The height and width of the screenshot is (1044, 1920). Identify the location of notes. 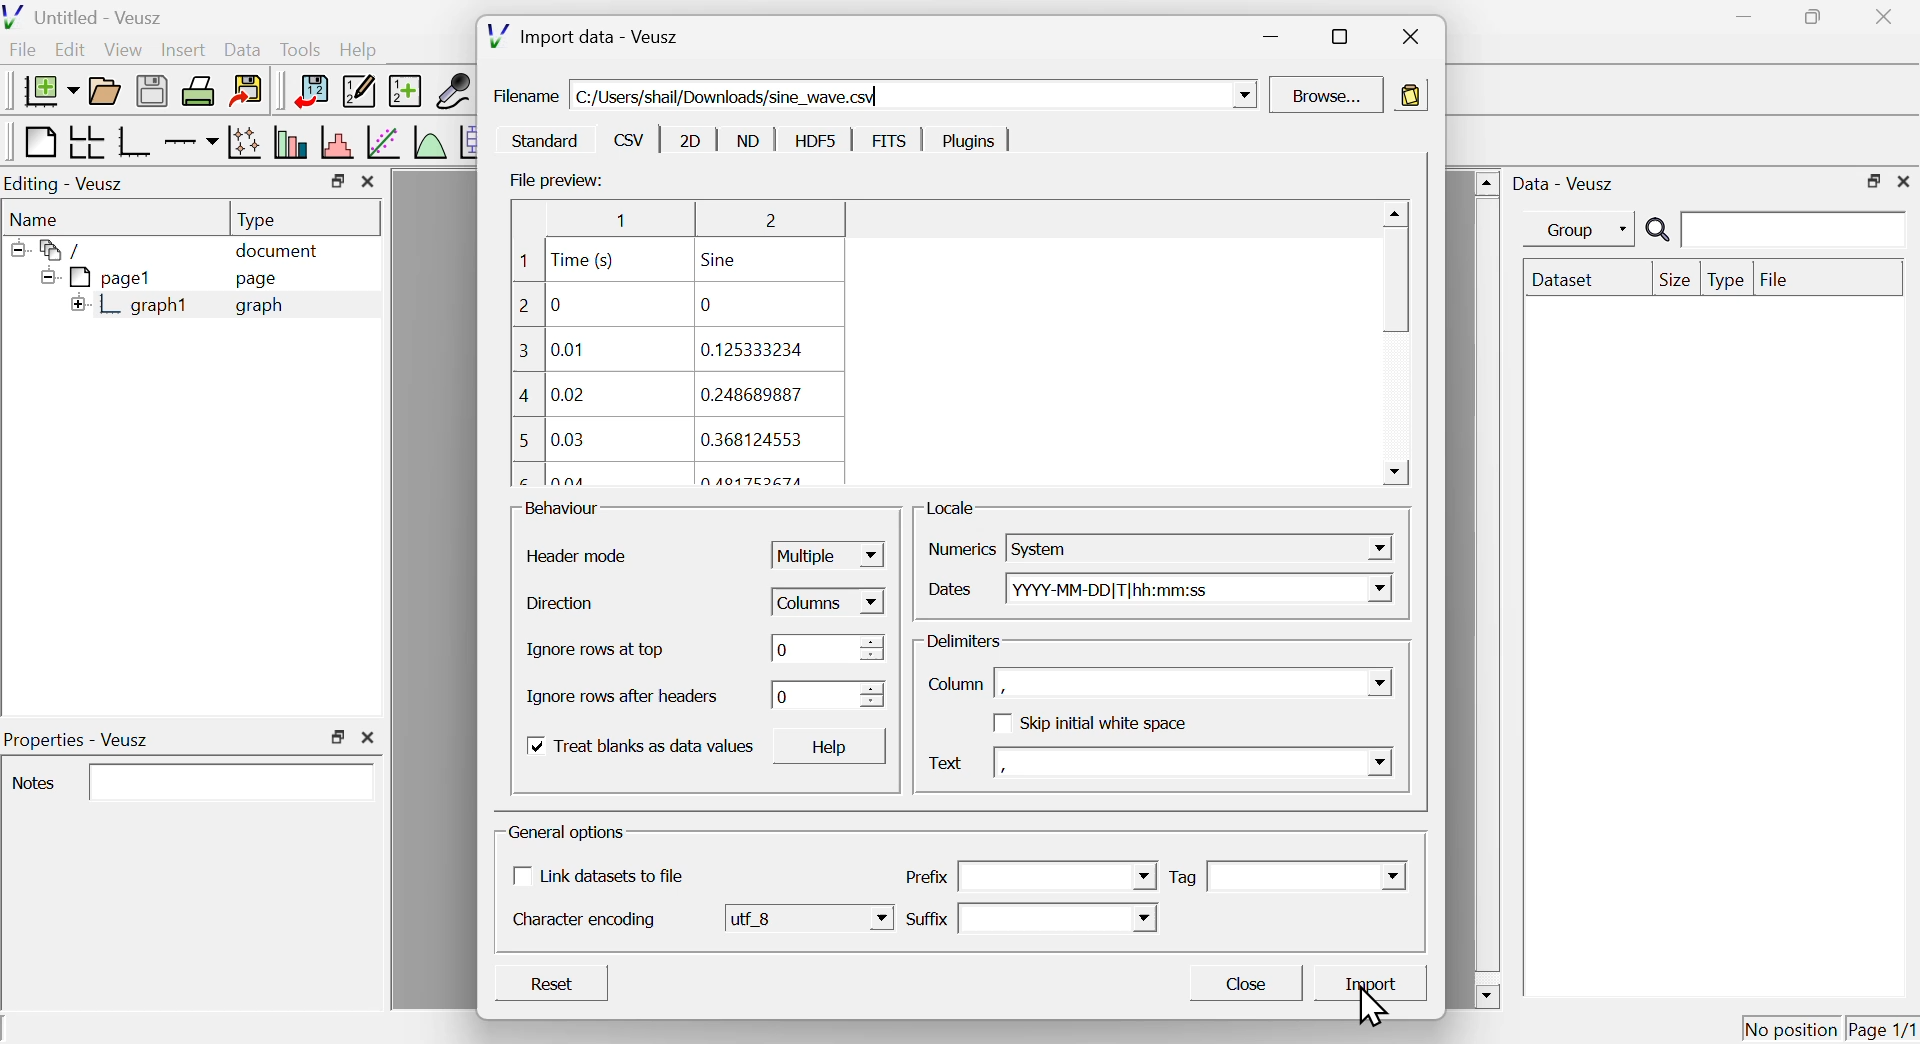
(35, 784).